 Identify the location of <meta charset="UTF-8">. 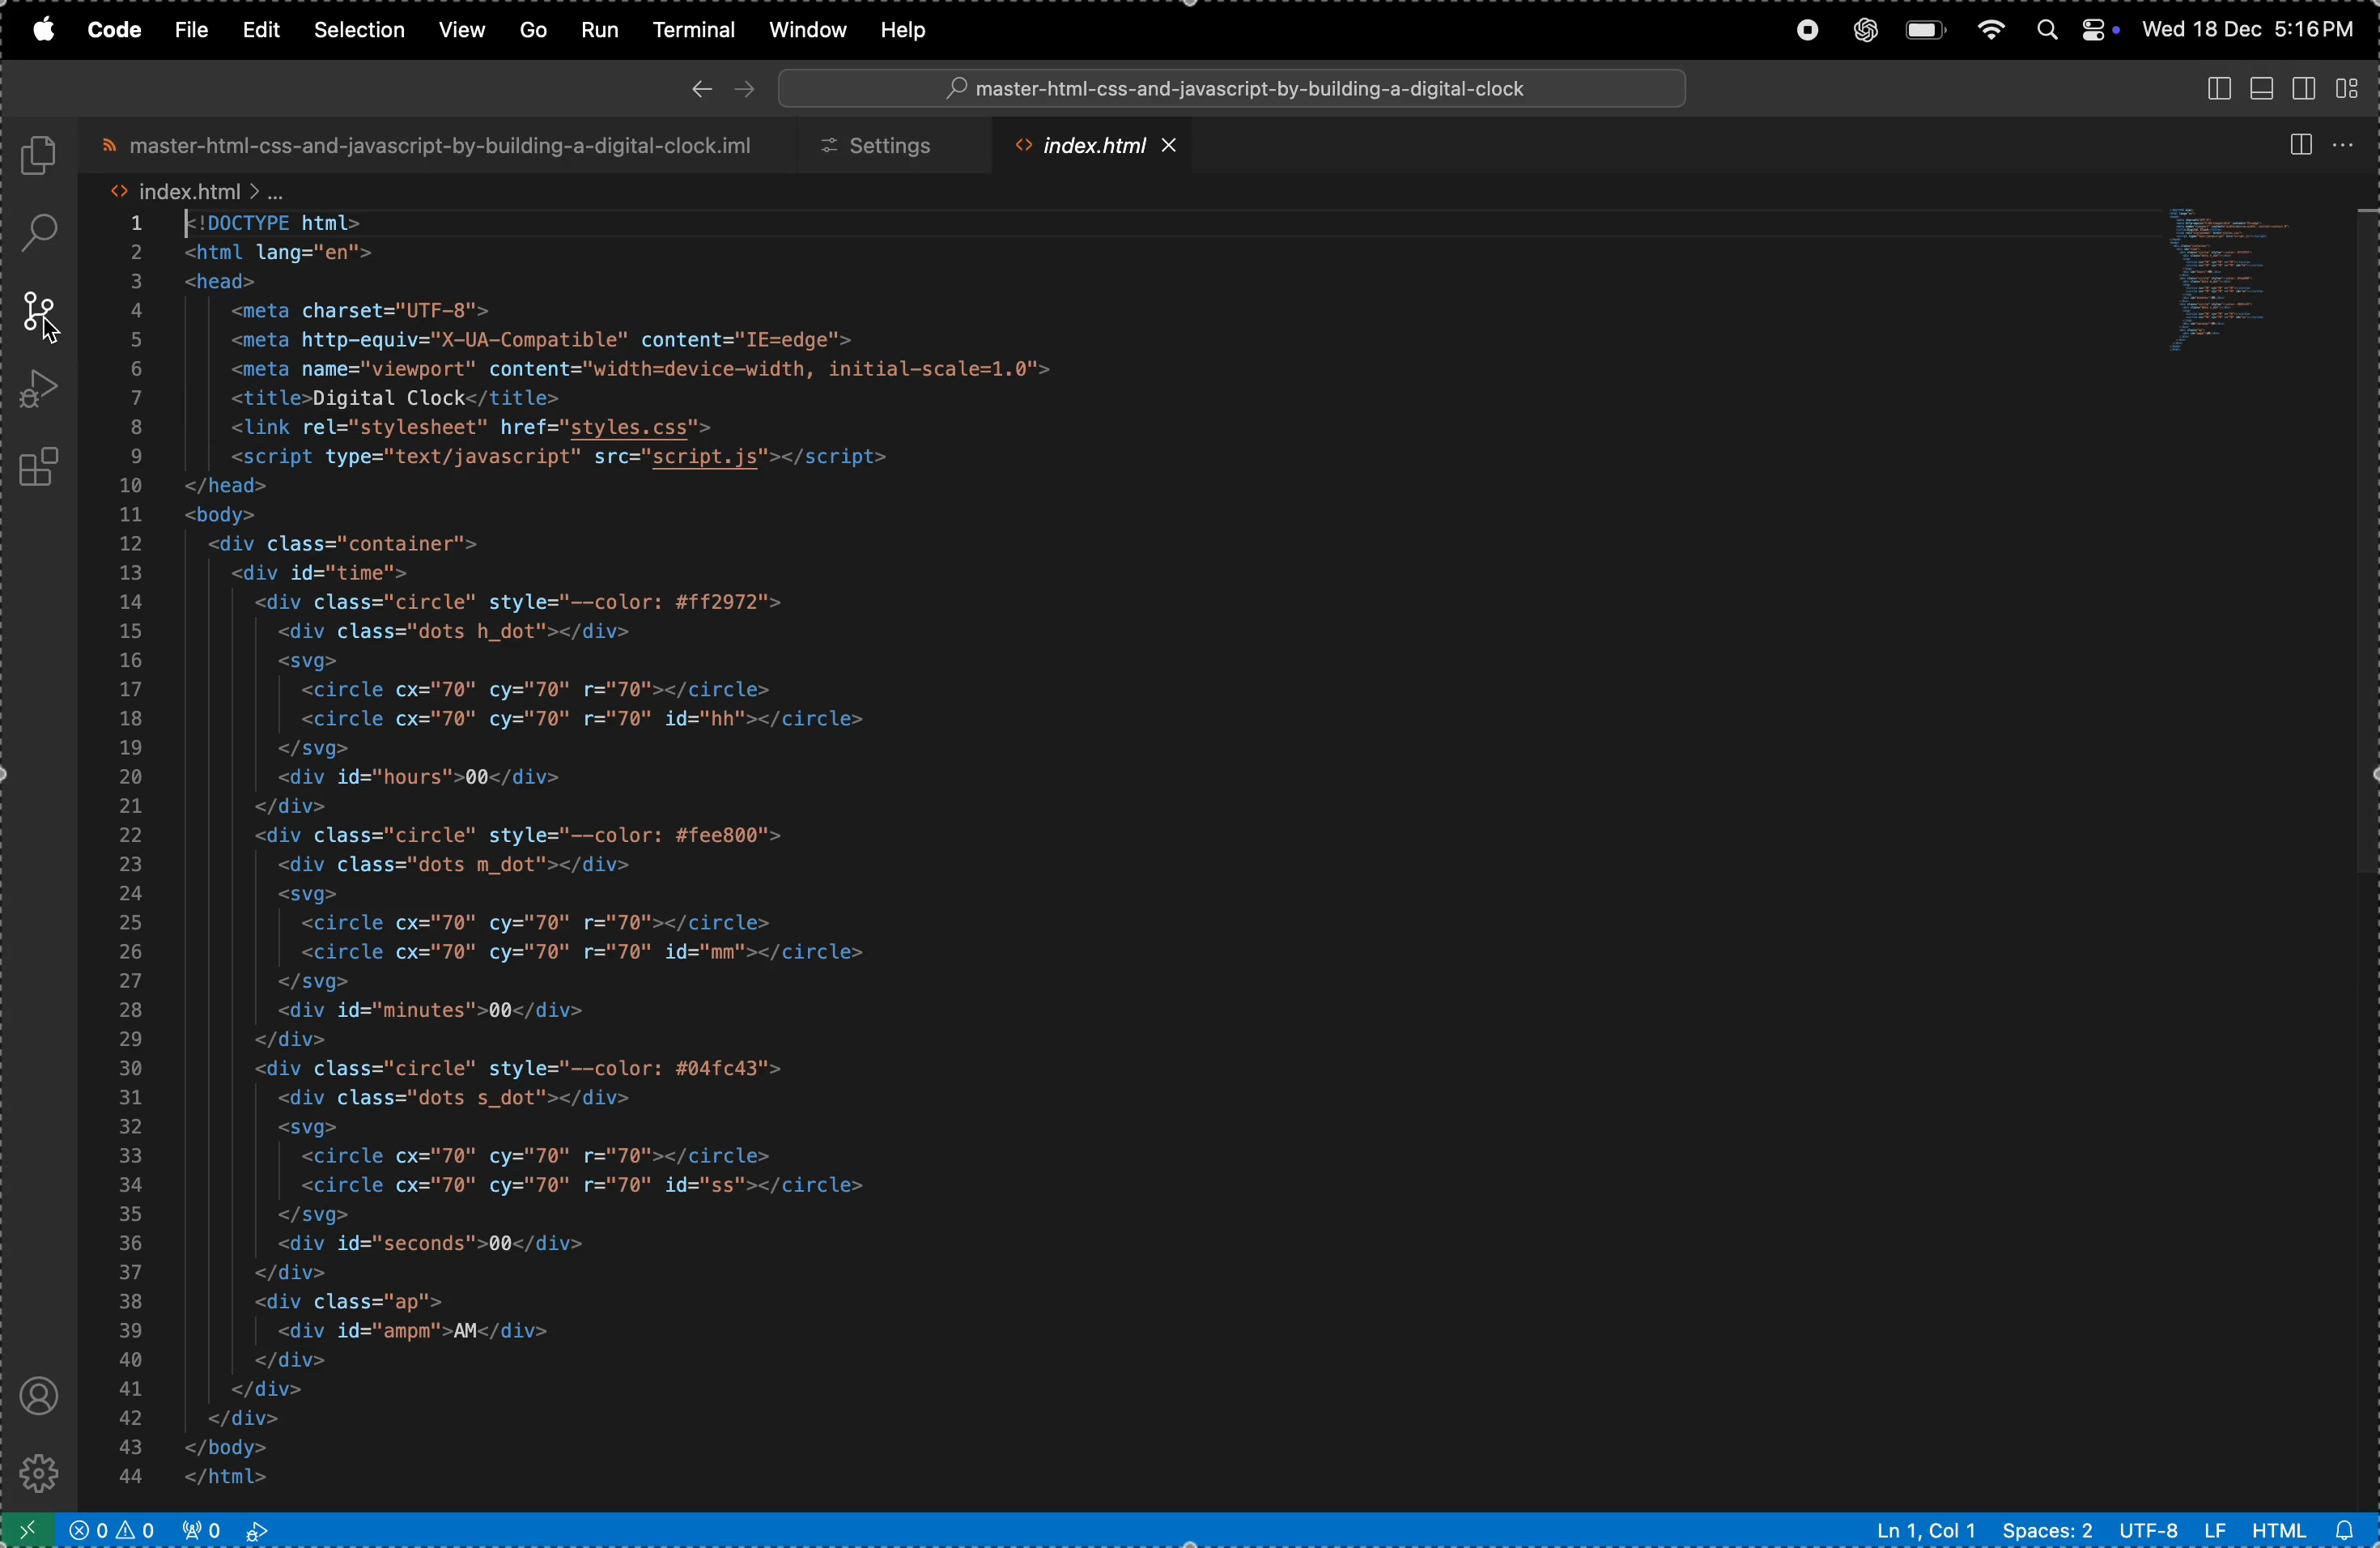
(363, 308).